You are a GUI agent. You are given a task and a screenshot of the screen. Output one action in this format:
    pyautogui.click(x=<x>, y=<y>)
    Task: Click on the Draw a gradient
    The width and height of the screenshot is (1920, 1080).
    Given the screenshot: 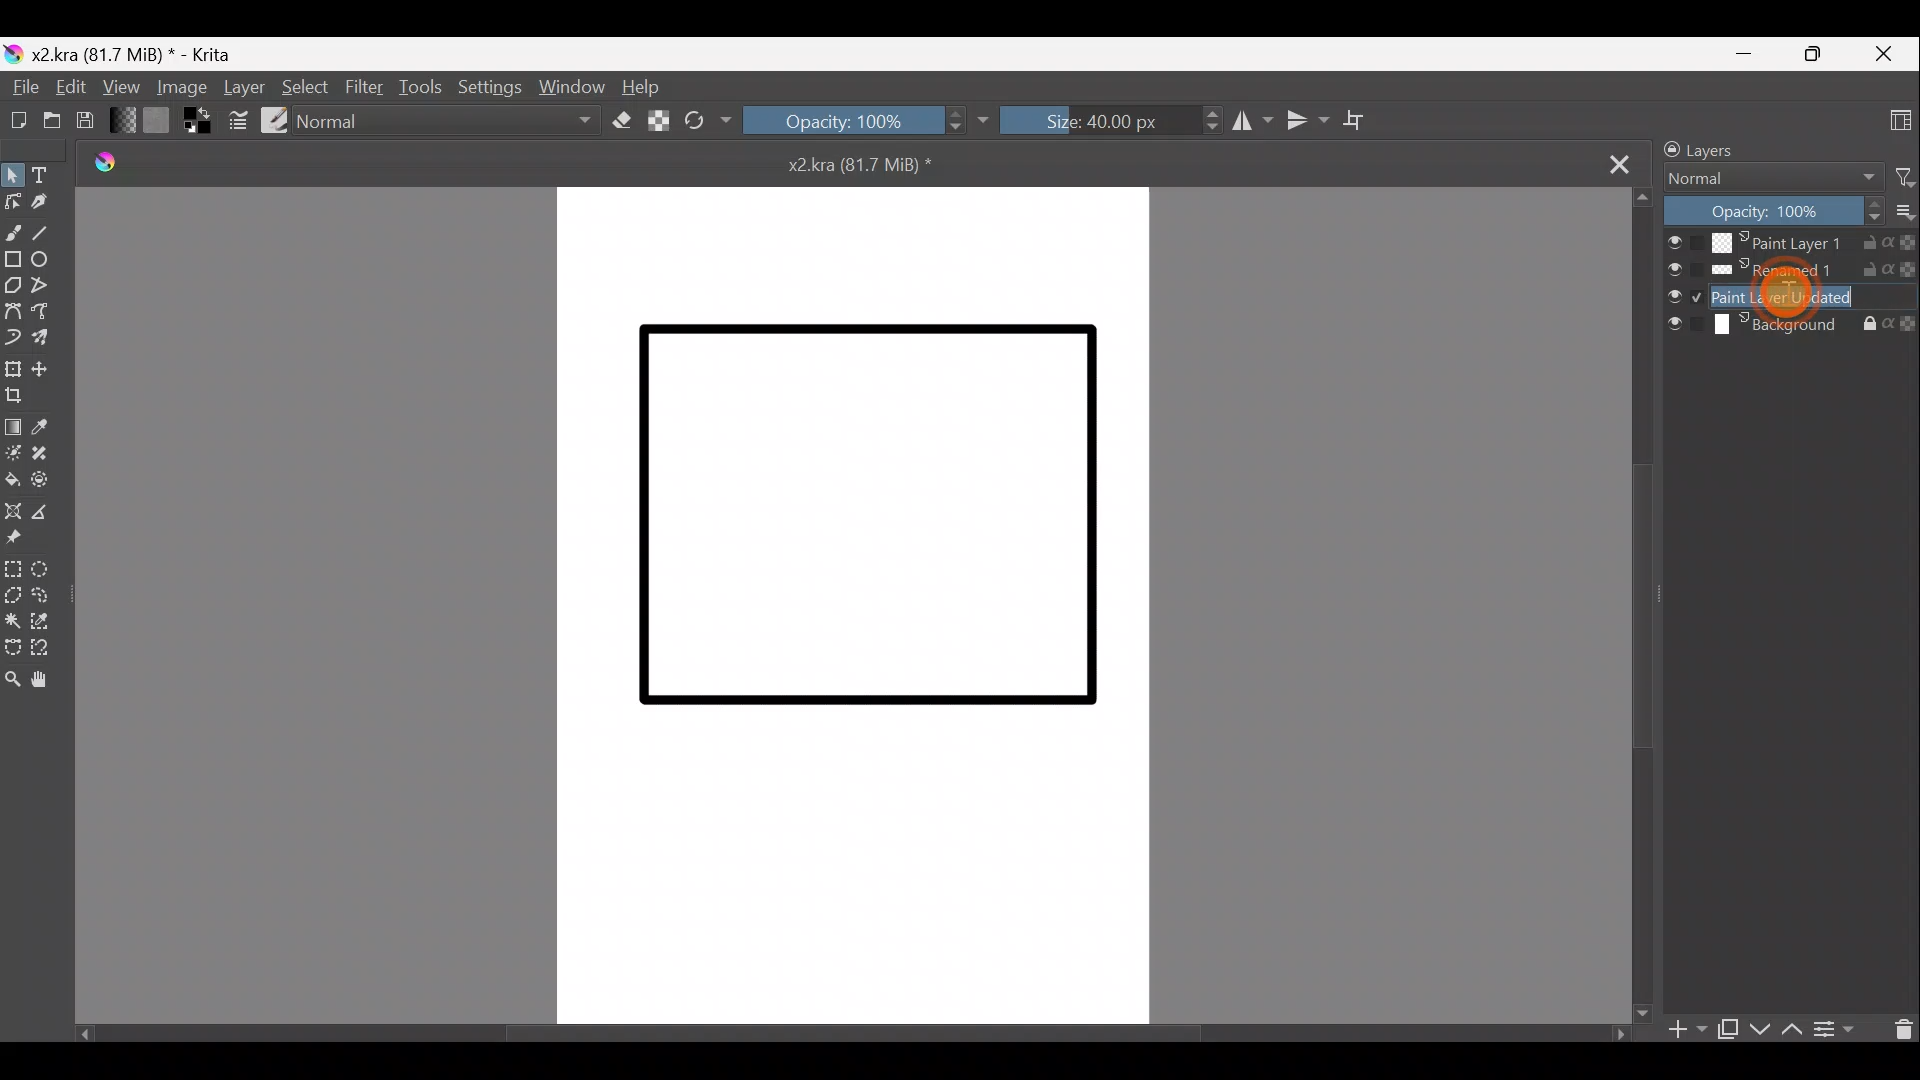 What is the action you would take?
    pyautogui.click(x=12, y=428)
    